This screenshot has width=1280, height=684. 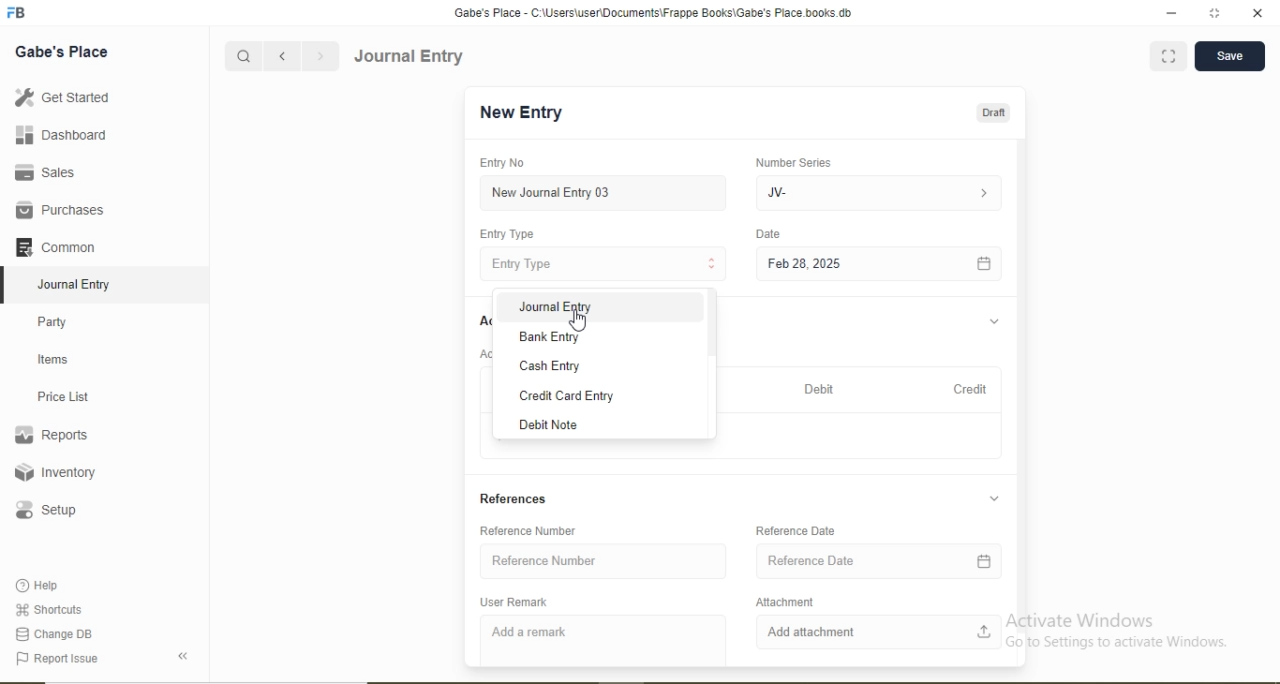 I want to click on Common, so click(x=54, y=246).